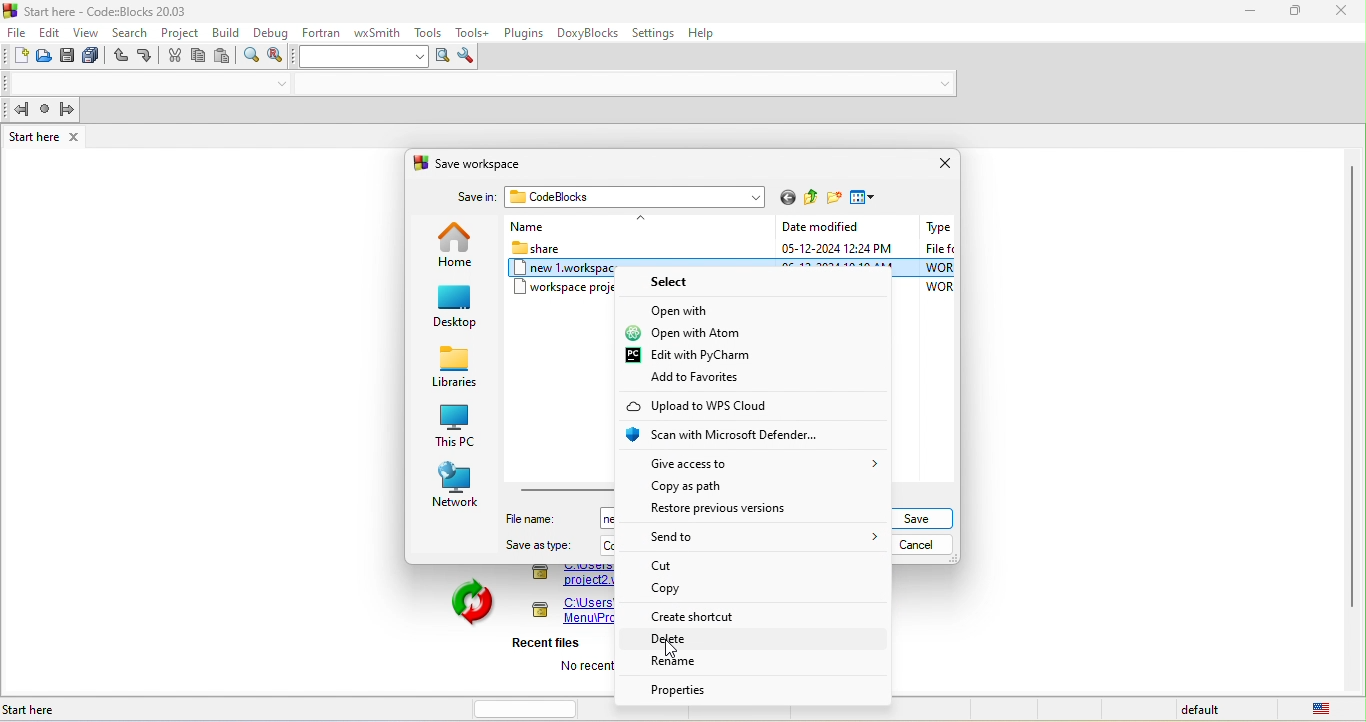 This screenshot has height=722, width=1366. What do you see at coordinates (1298, 13) in the screenshot?
I see `maximize` at bounding box center [1298, 13].